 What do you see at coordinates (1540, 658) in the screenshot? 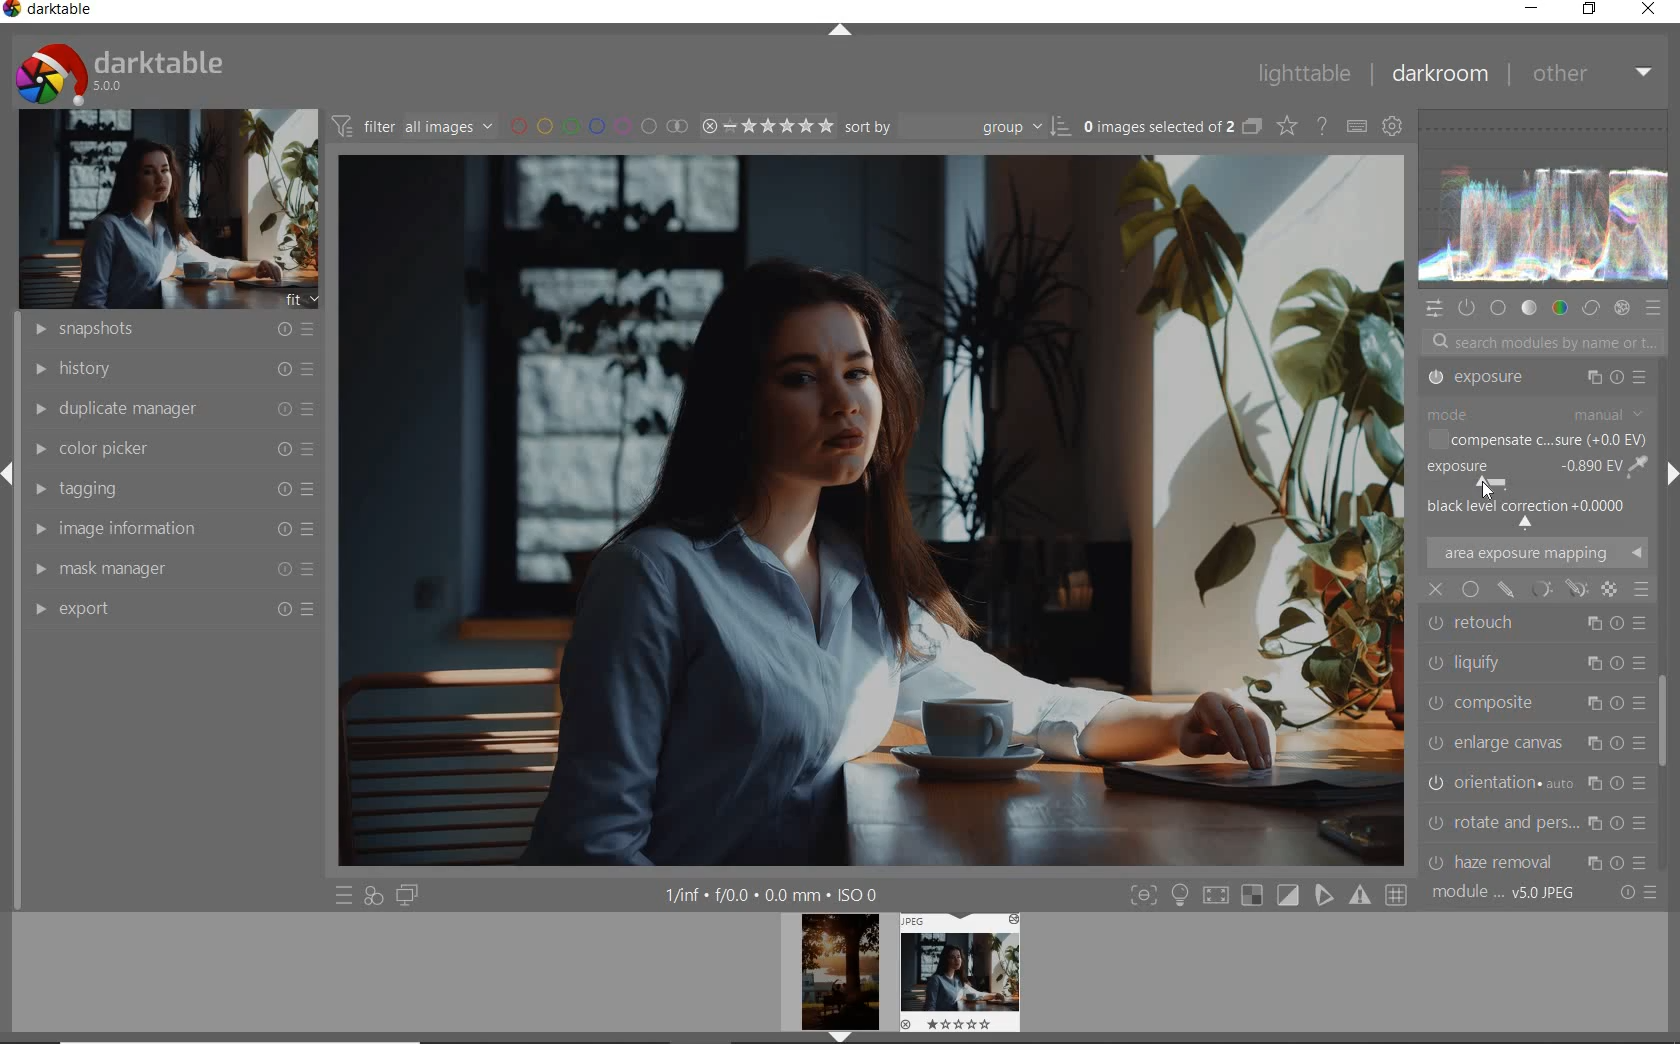
I see `ORIENTATION` at bounding box center [1540, 658].